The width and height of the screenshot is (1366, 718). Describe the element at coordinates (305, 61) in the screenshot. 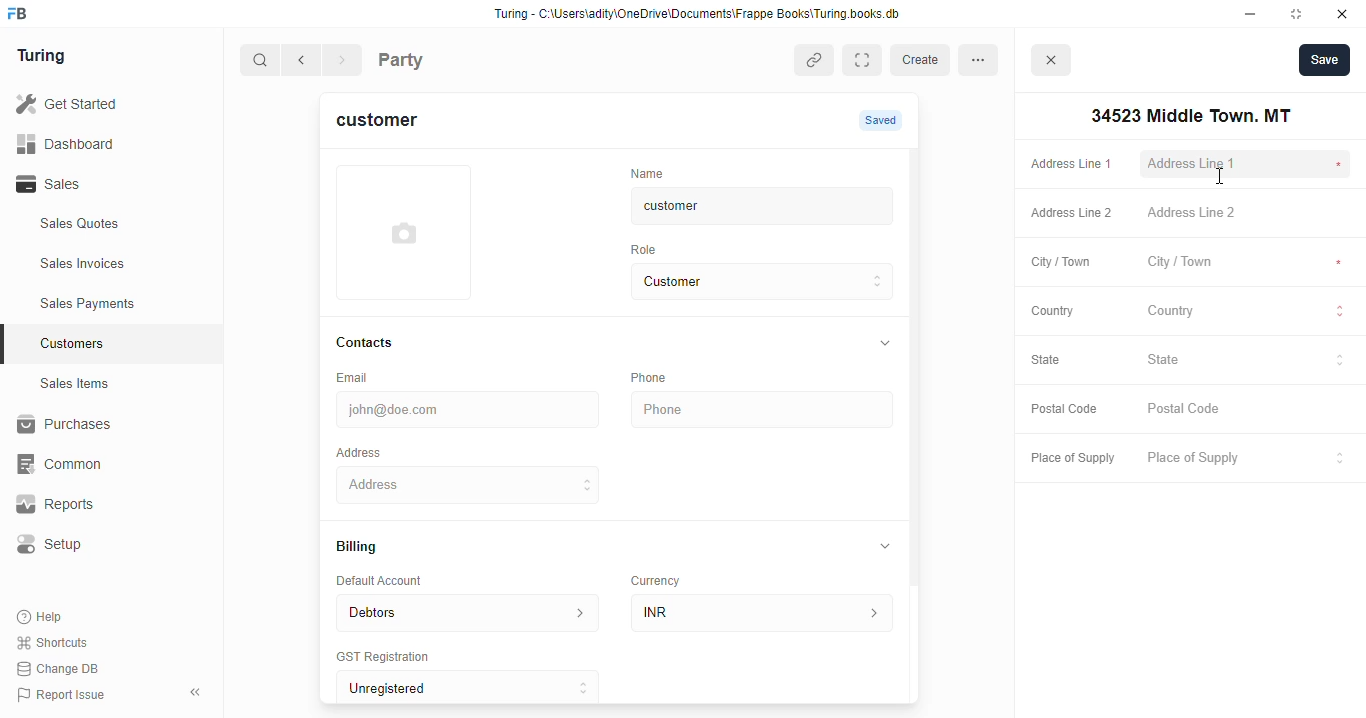

I see `go back` at that location.